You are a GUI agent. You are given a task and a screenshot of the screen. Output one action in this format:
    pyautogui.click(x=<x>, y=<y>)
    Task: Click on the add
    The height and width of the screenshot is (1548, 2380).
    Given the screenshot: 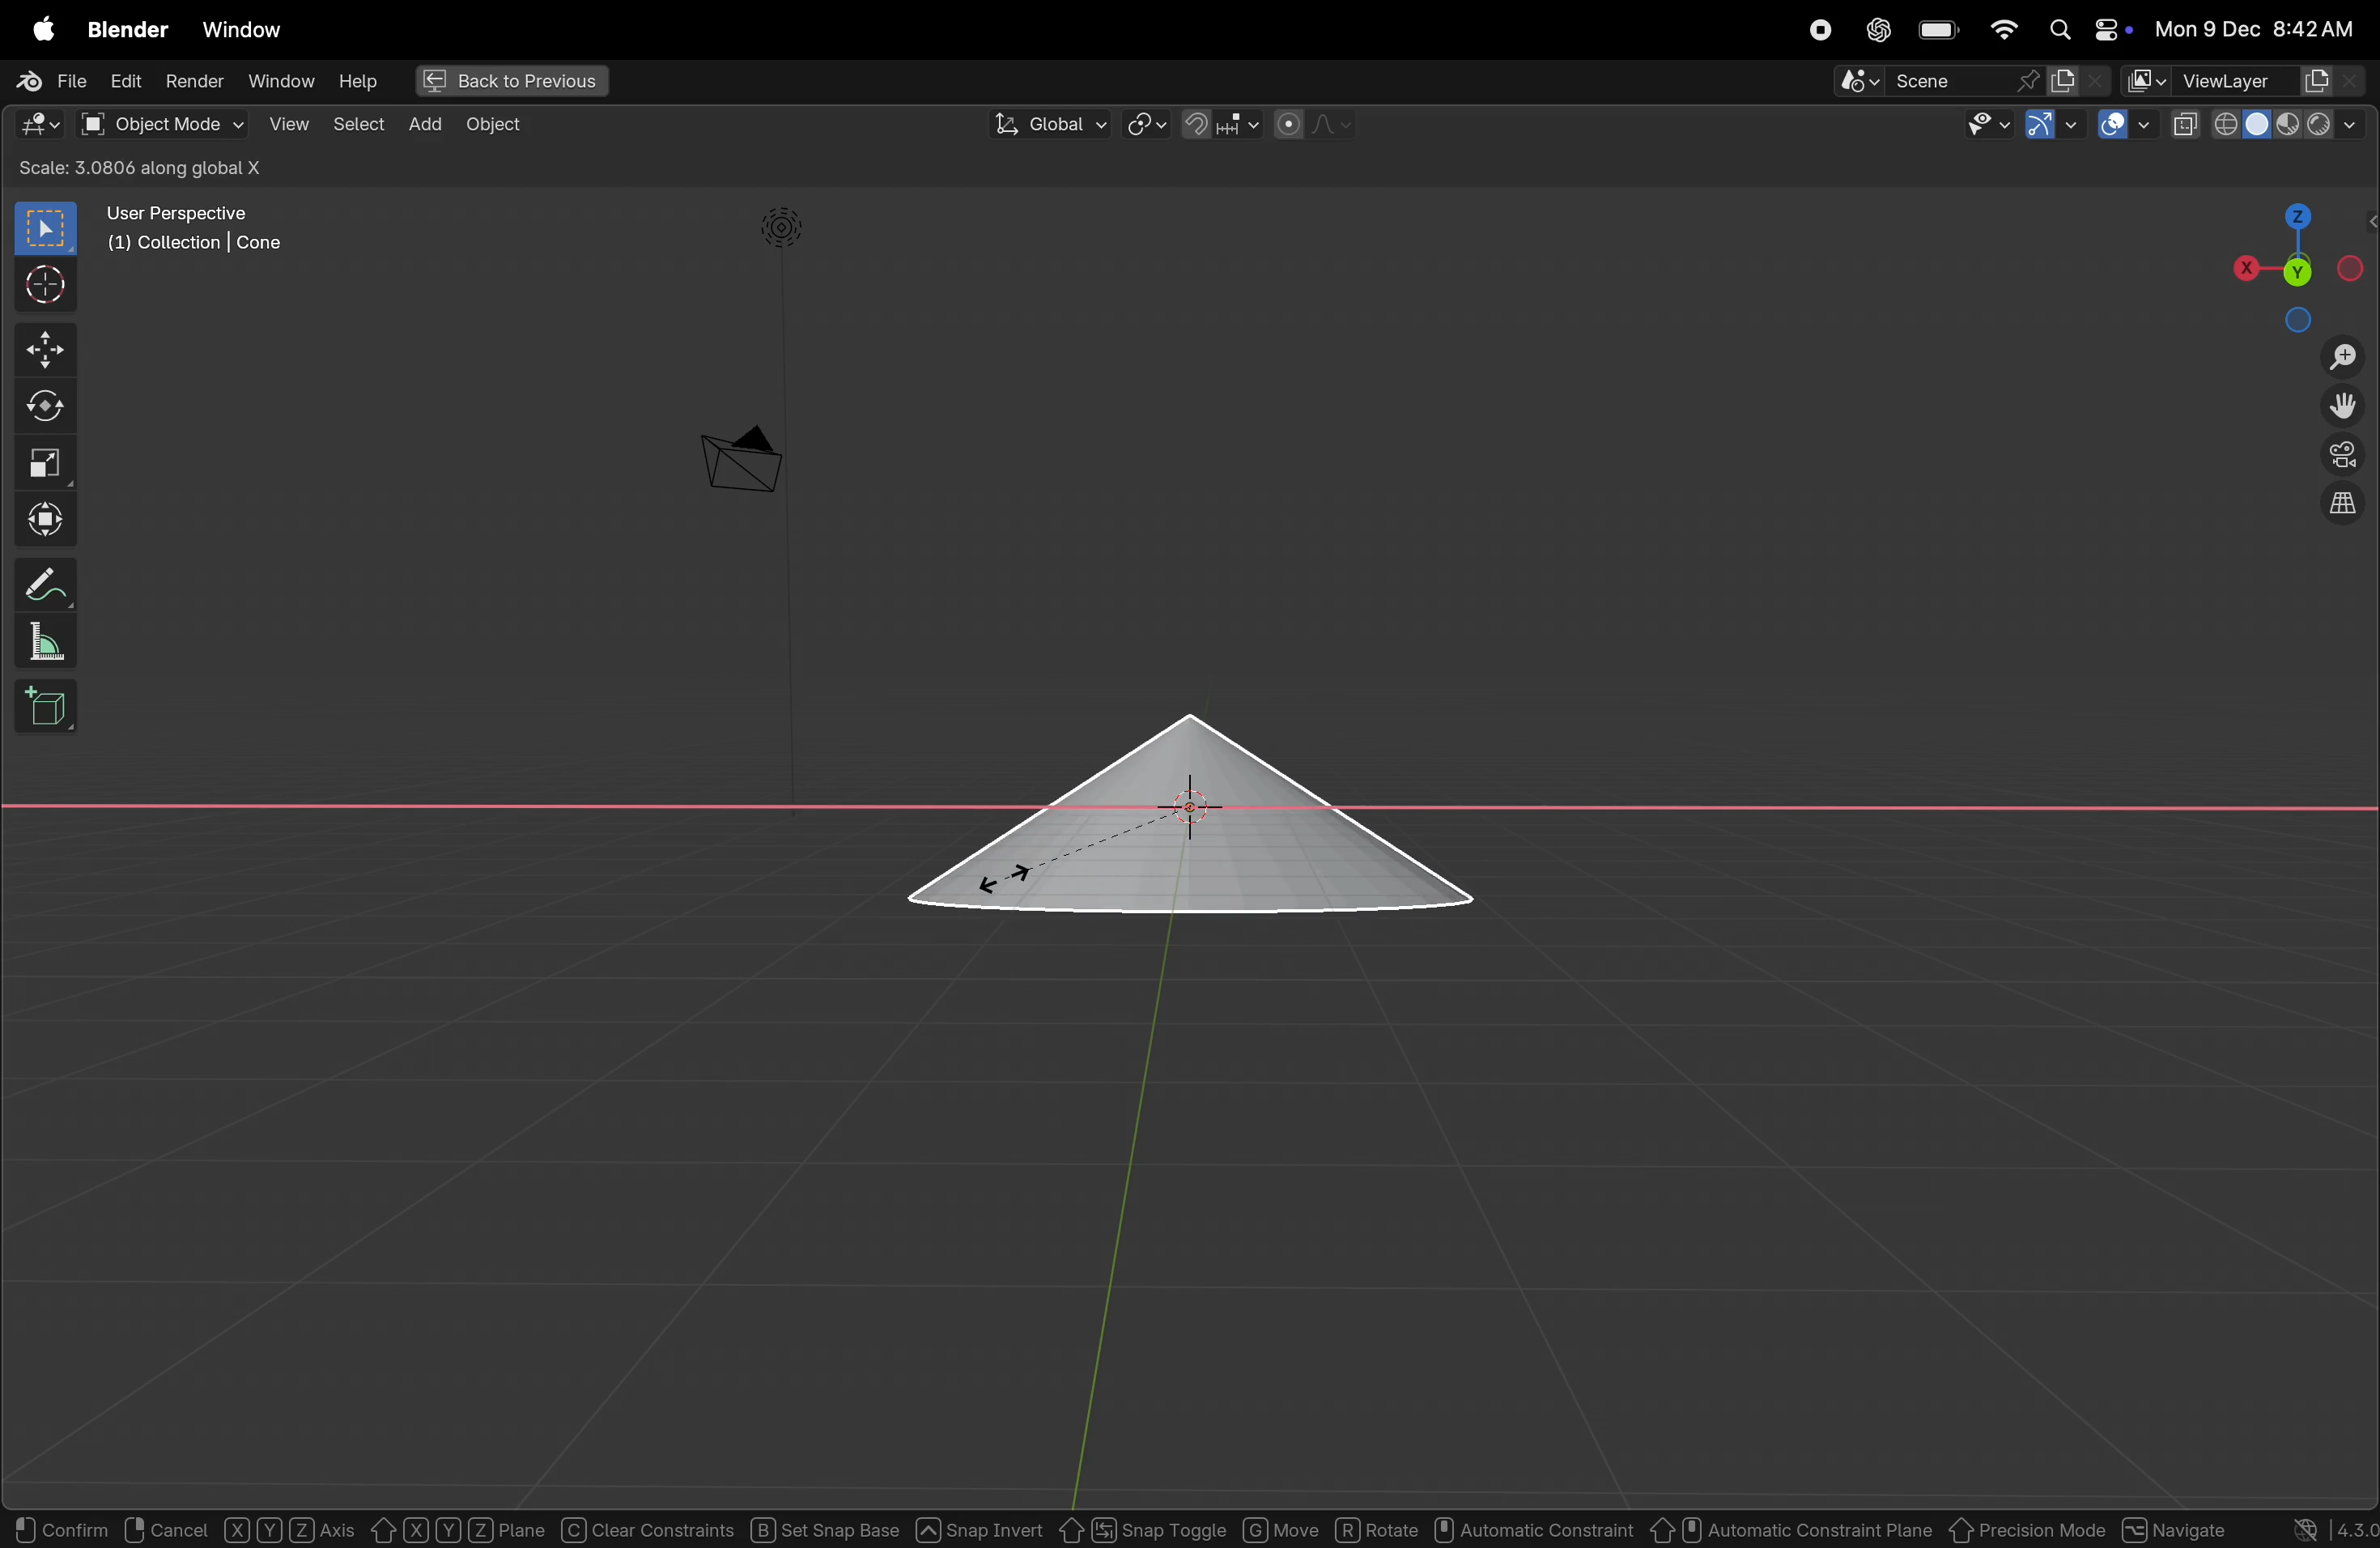 What is the action you would take?
    pyautogui.click(x=427, y=124)
    